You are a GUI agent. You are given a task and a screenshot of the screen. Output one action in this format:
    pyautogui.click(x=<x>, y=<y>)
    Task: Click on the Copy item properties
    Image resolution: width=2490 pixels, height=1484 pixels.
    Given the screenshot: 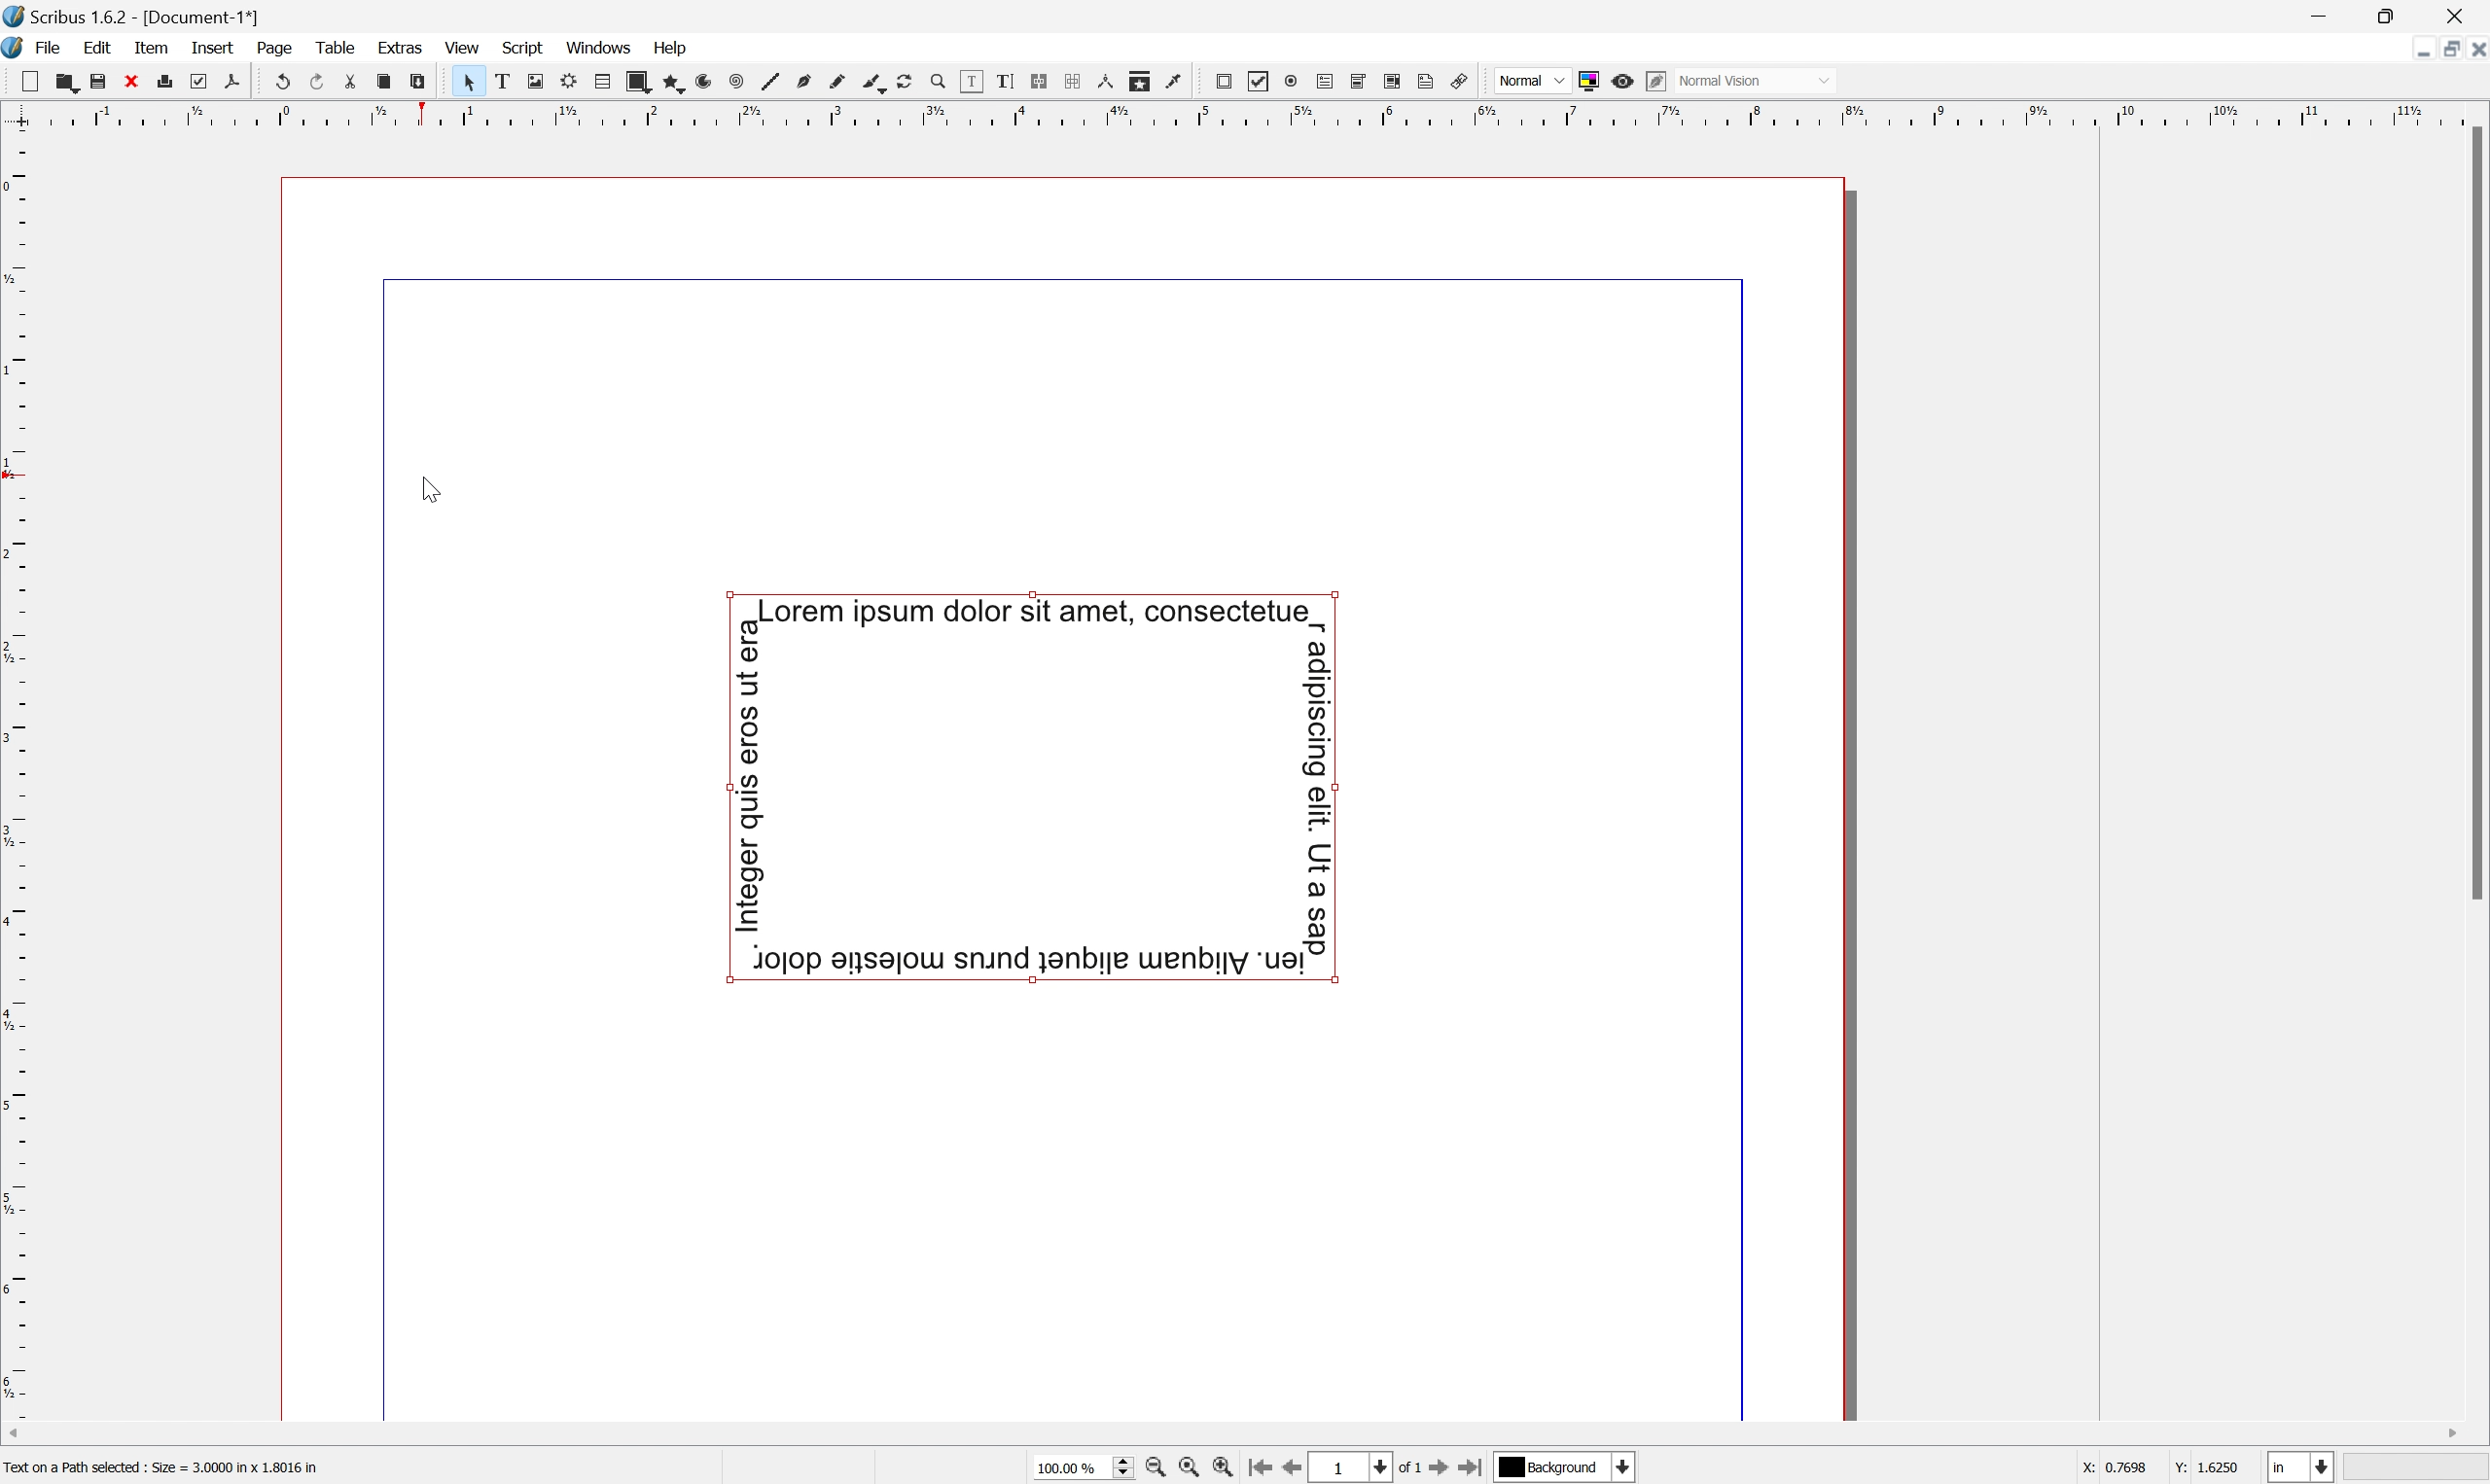 What is the action you would take?
    pyautogui.click(x=1141, y=81)
    